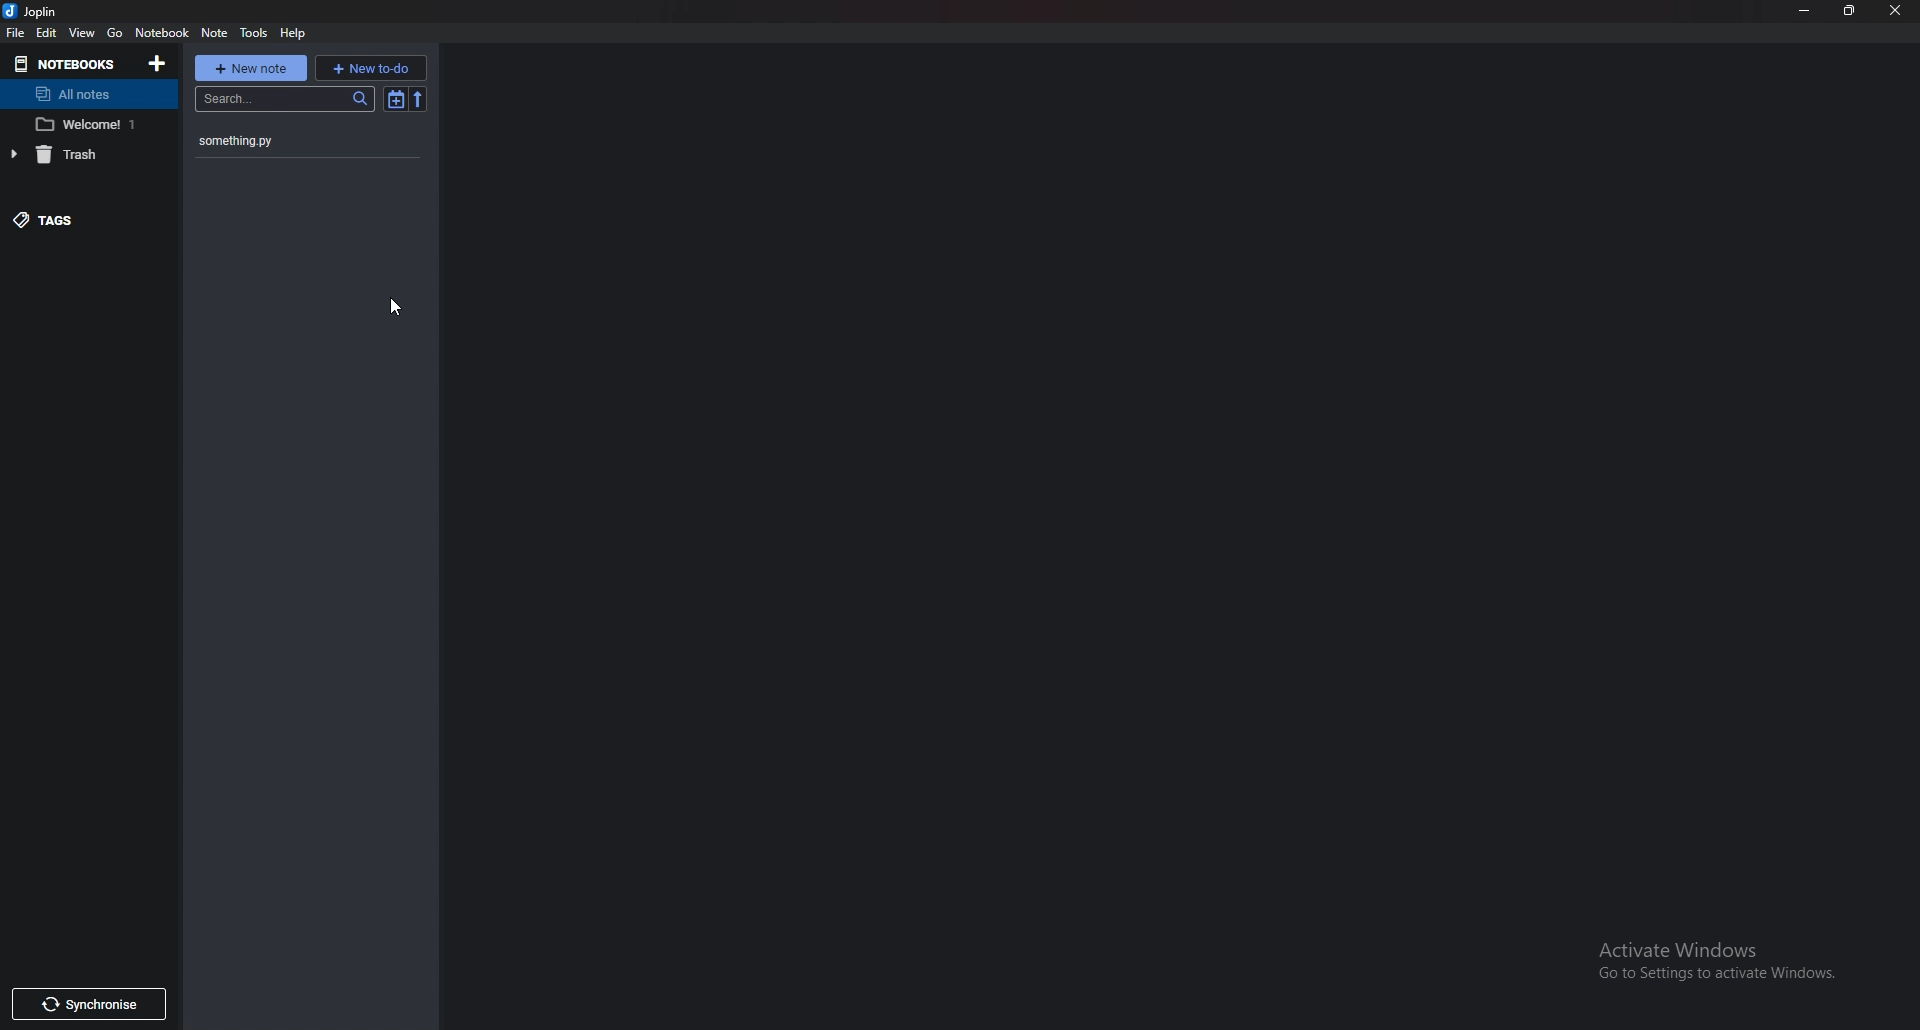 The height and width of the screenshot is (1030, 1920). What do you see at coordinates (164, 33) in the screenshot?
I see `Notebook` at bounding box center [164, 33].